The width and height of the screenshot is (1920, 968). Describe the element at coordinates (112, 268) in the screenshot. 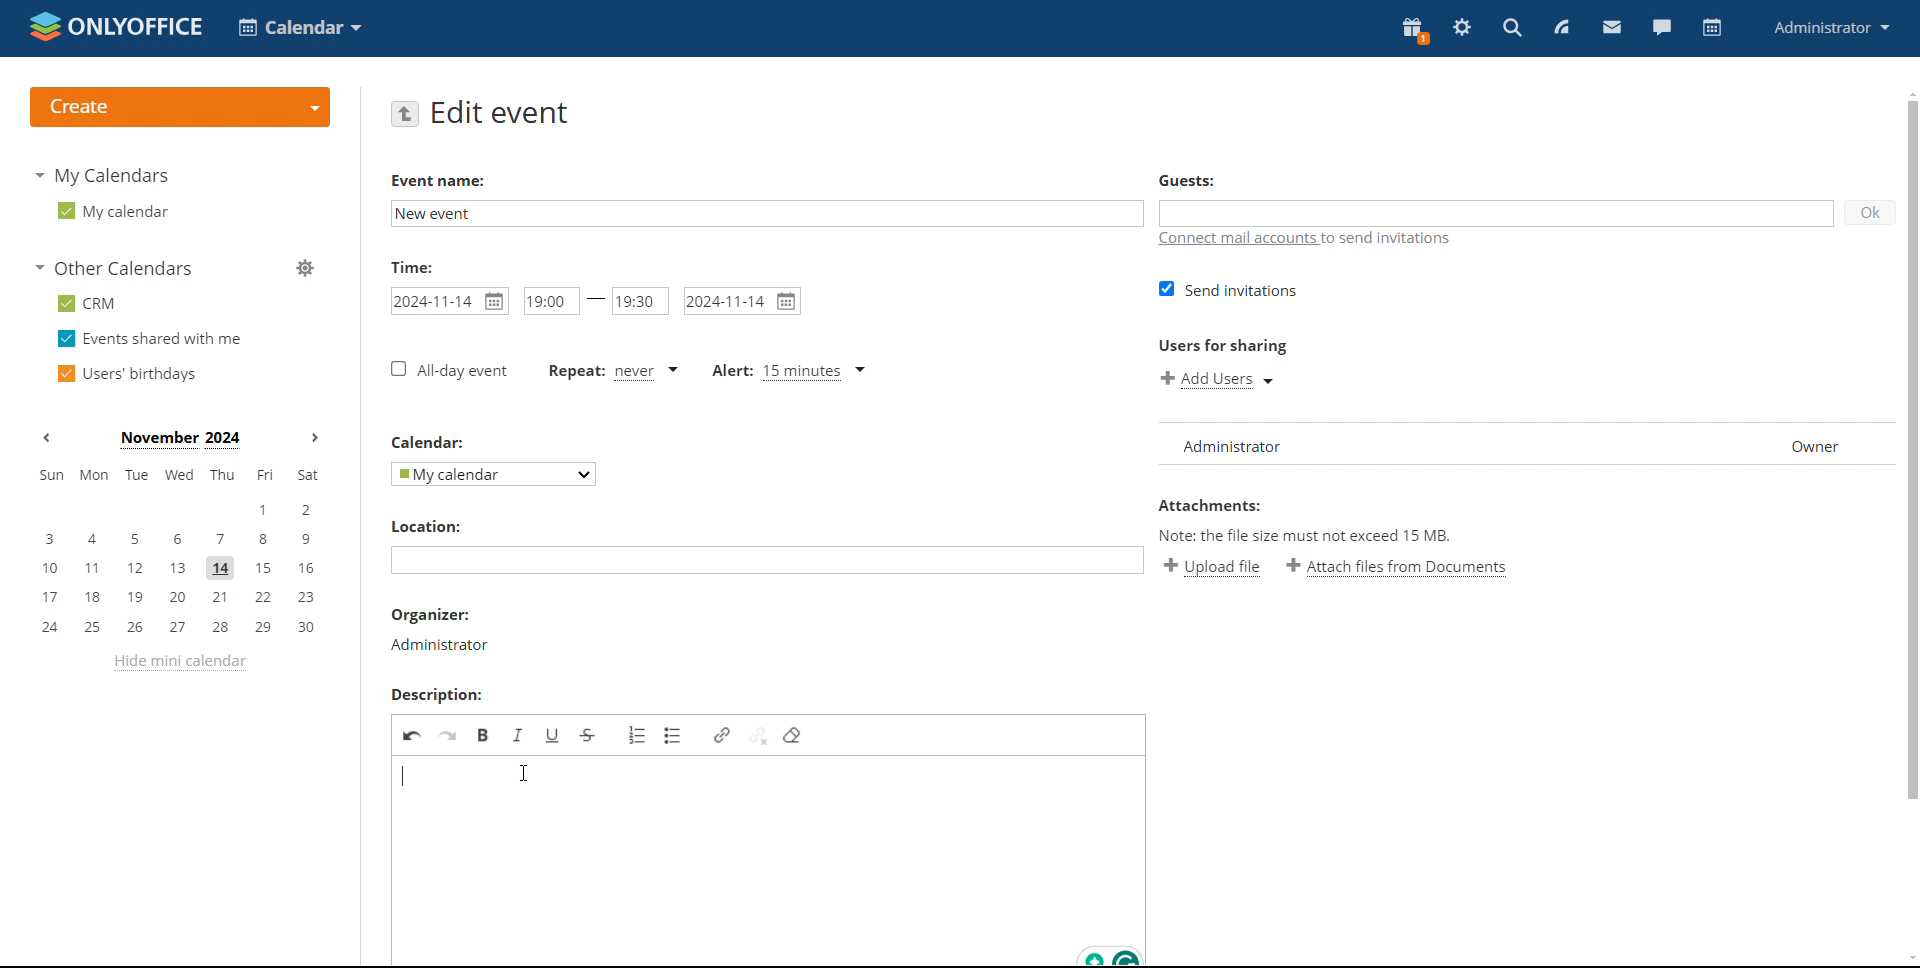

I see `other calendars` at that location.